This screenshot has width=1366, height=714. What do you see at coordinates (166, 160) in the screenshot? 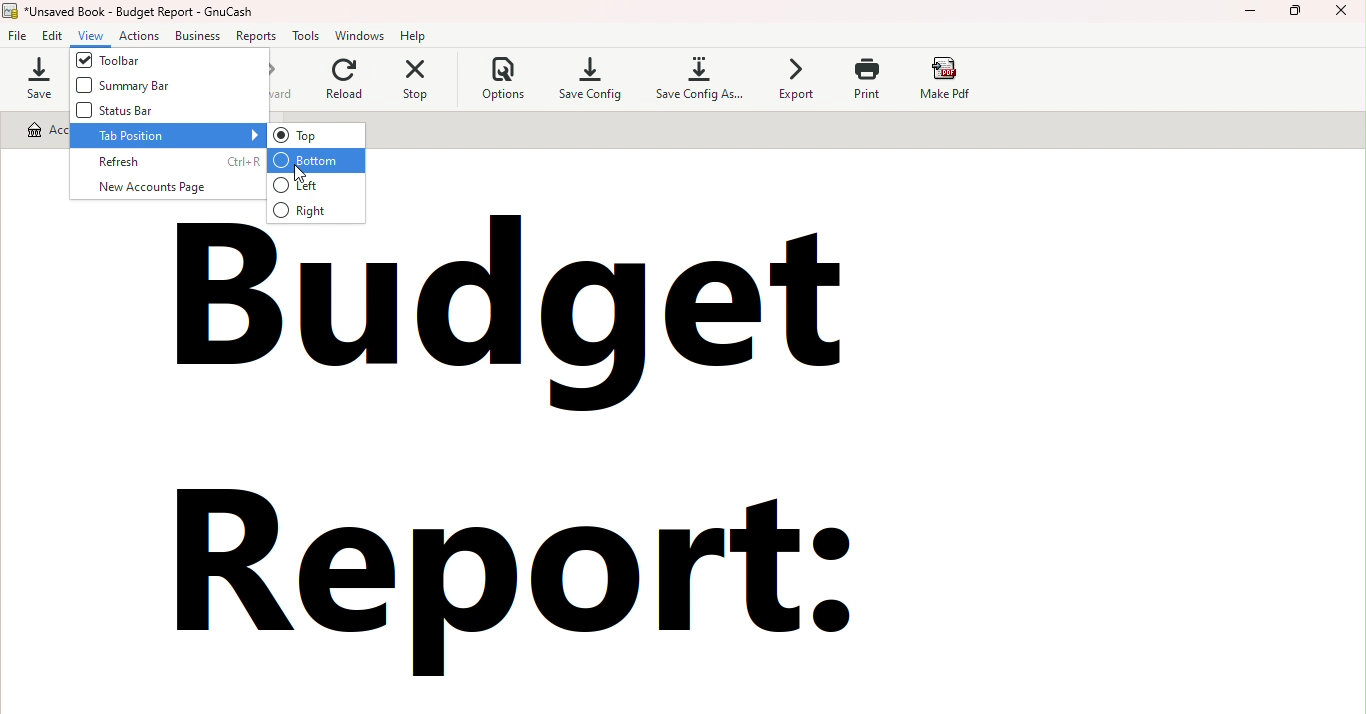
I see `Refresh` at bounding box center [166, 160].